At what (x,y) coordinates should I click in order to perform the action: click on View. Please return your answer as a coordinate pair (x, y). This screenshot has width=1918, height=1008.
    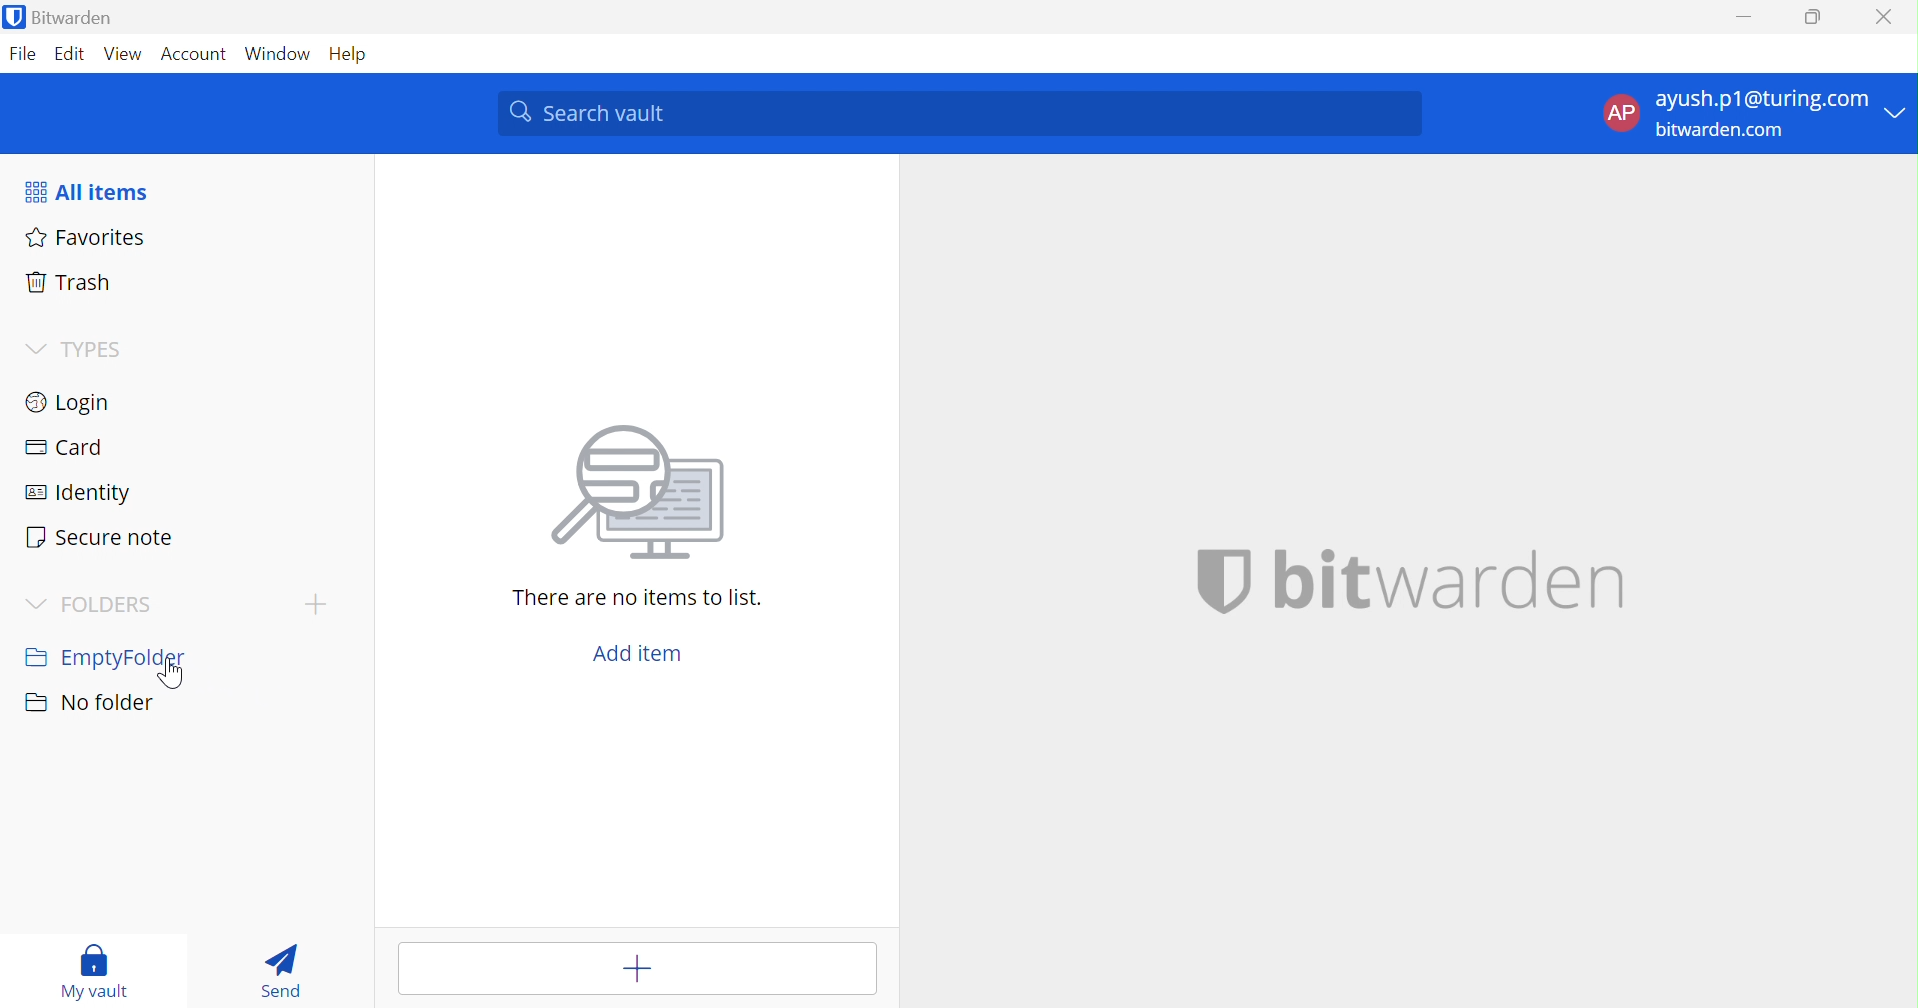
    Looking at the image, I should click on (123, 55).